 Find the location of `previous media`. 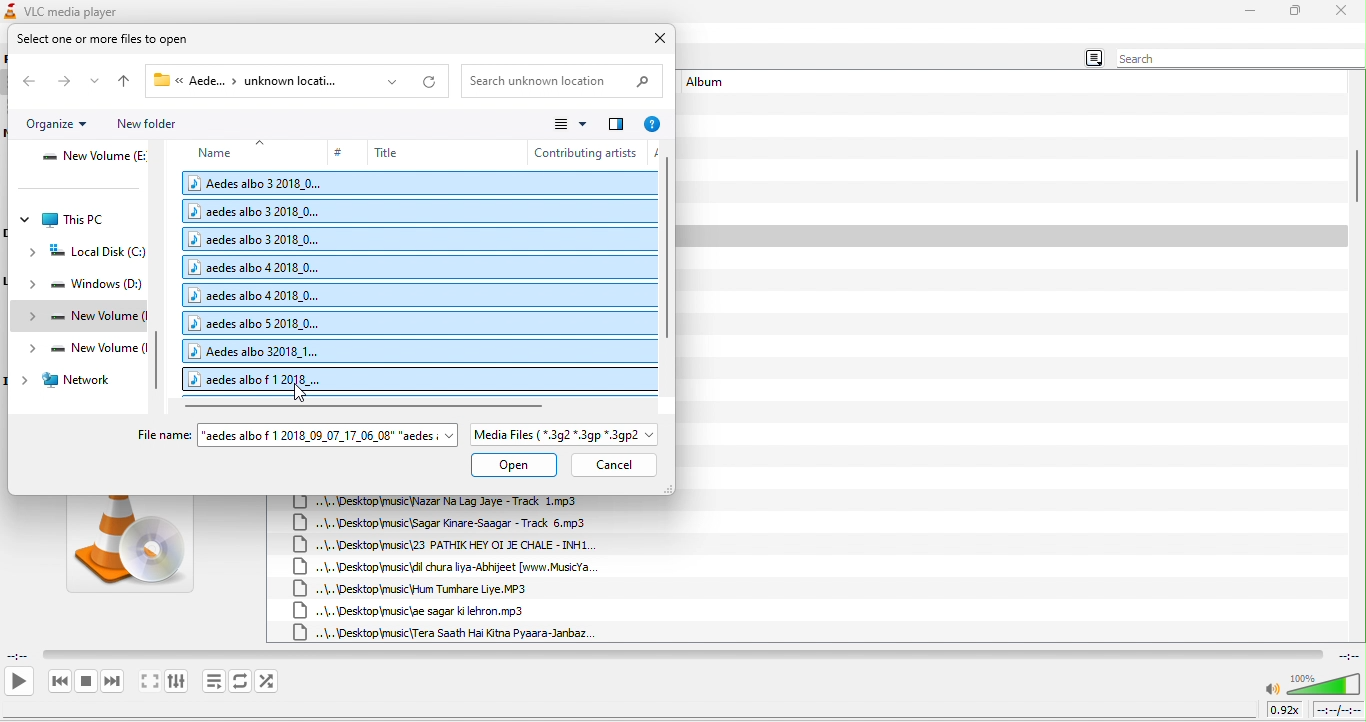

previous media is located at coordinates (59, 682).